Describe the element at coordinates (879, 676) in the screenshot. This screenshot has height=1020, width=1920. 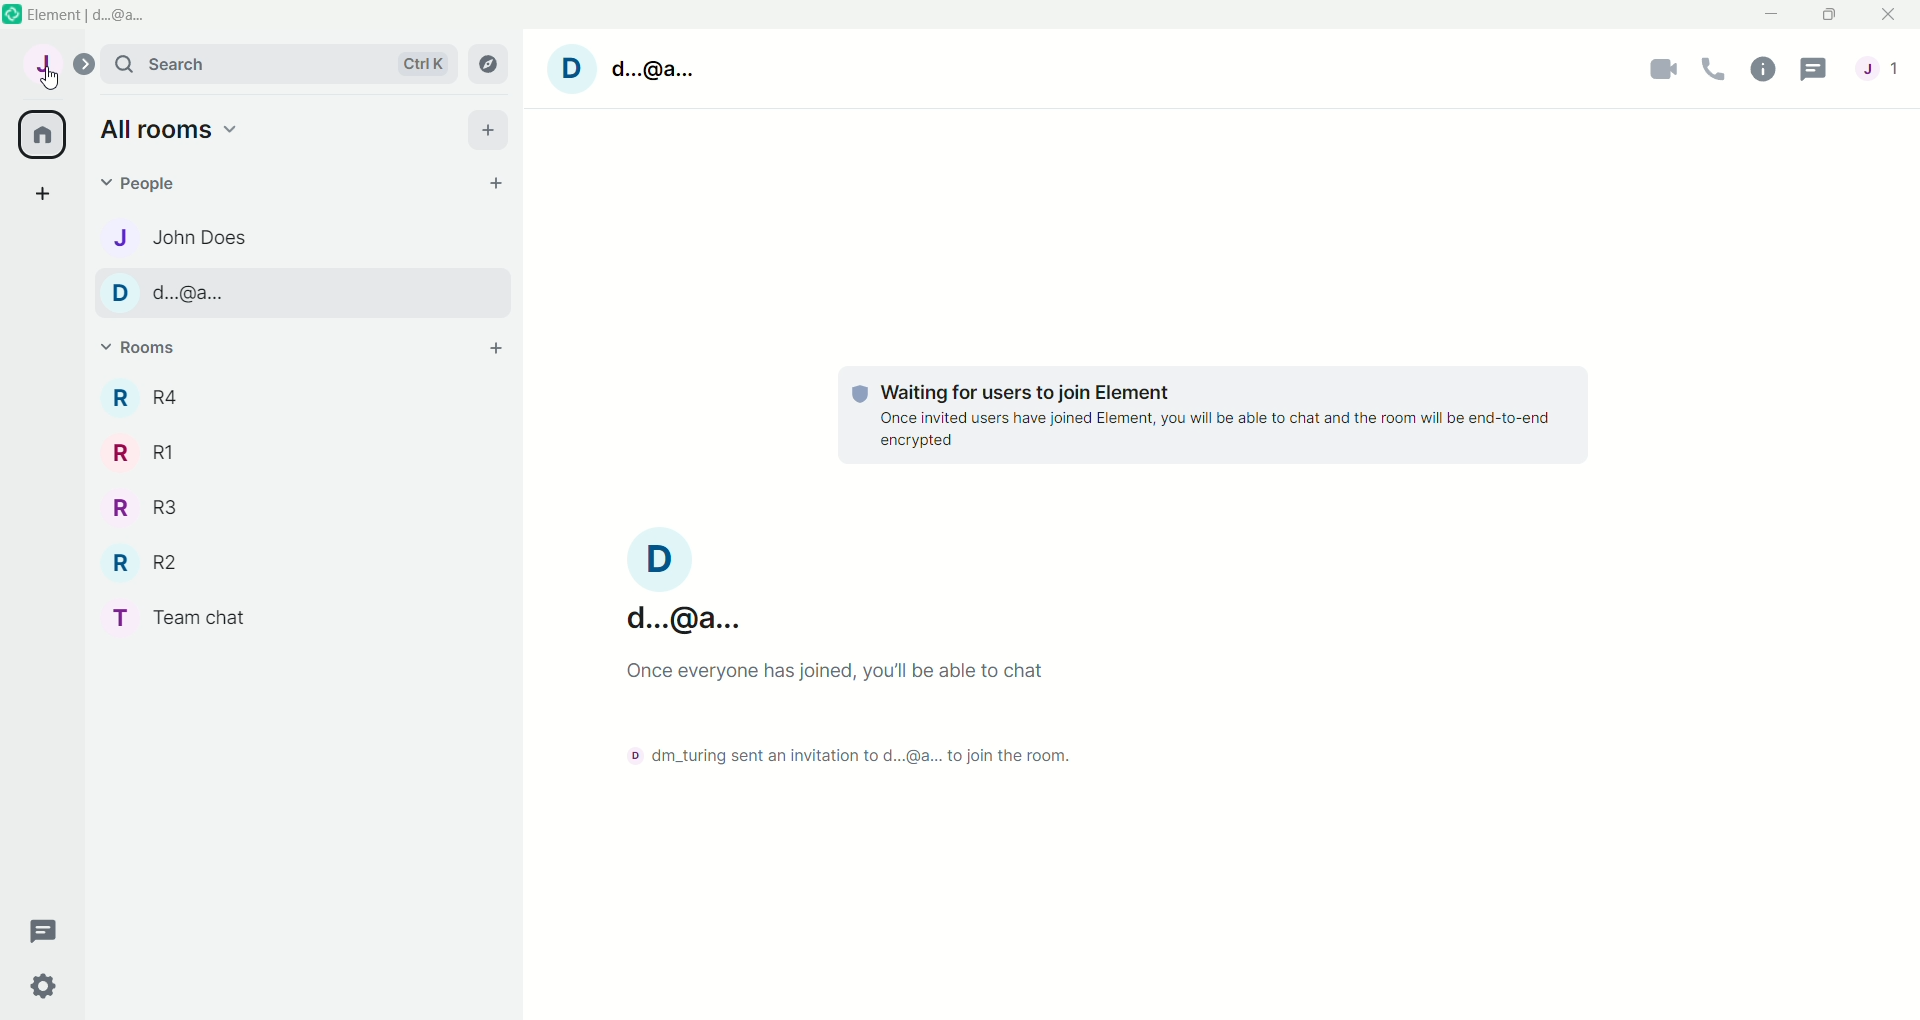
I see `Once invited users have joined, you will be able to chat.` at that location.